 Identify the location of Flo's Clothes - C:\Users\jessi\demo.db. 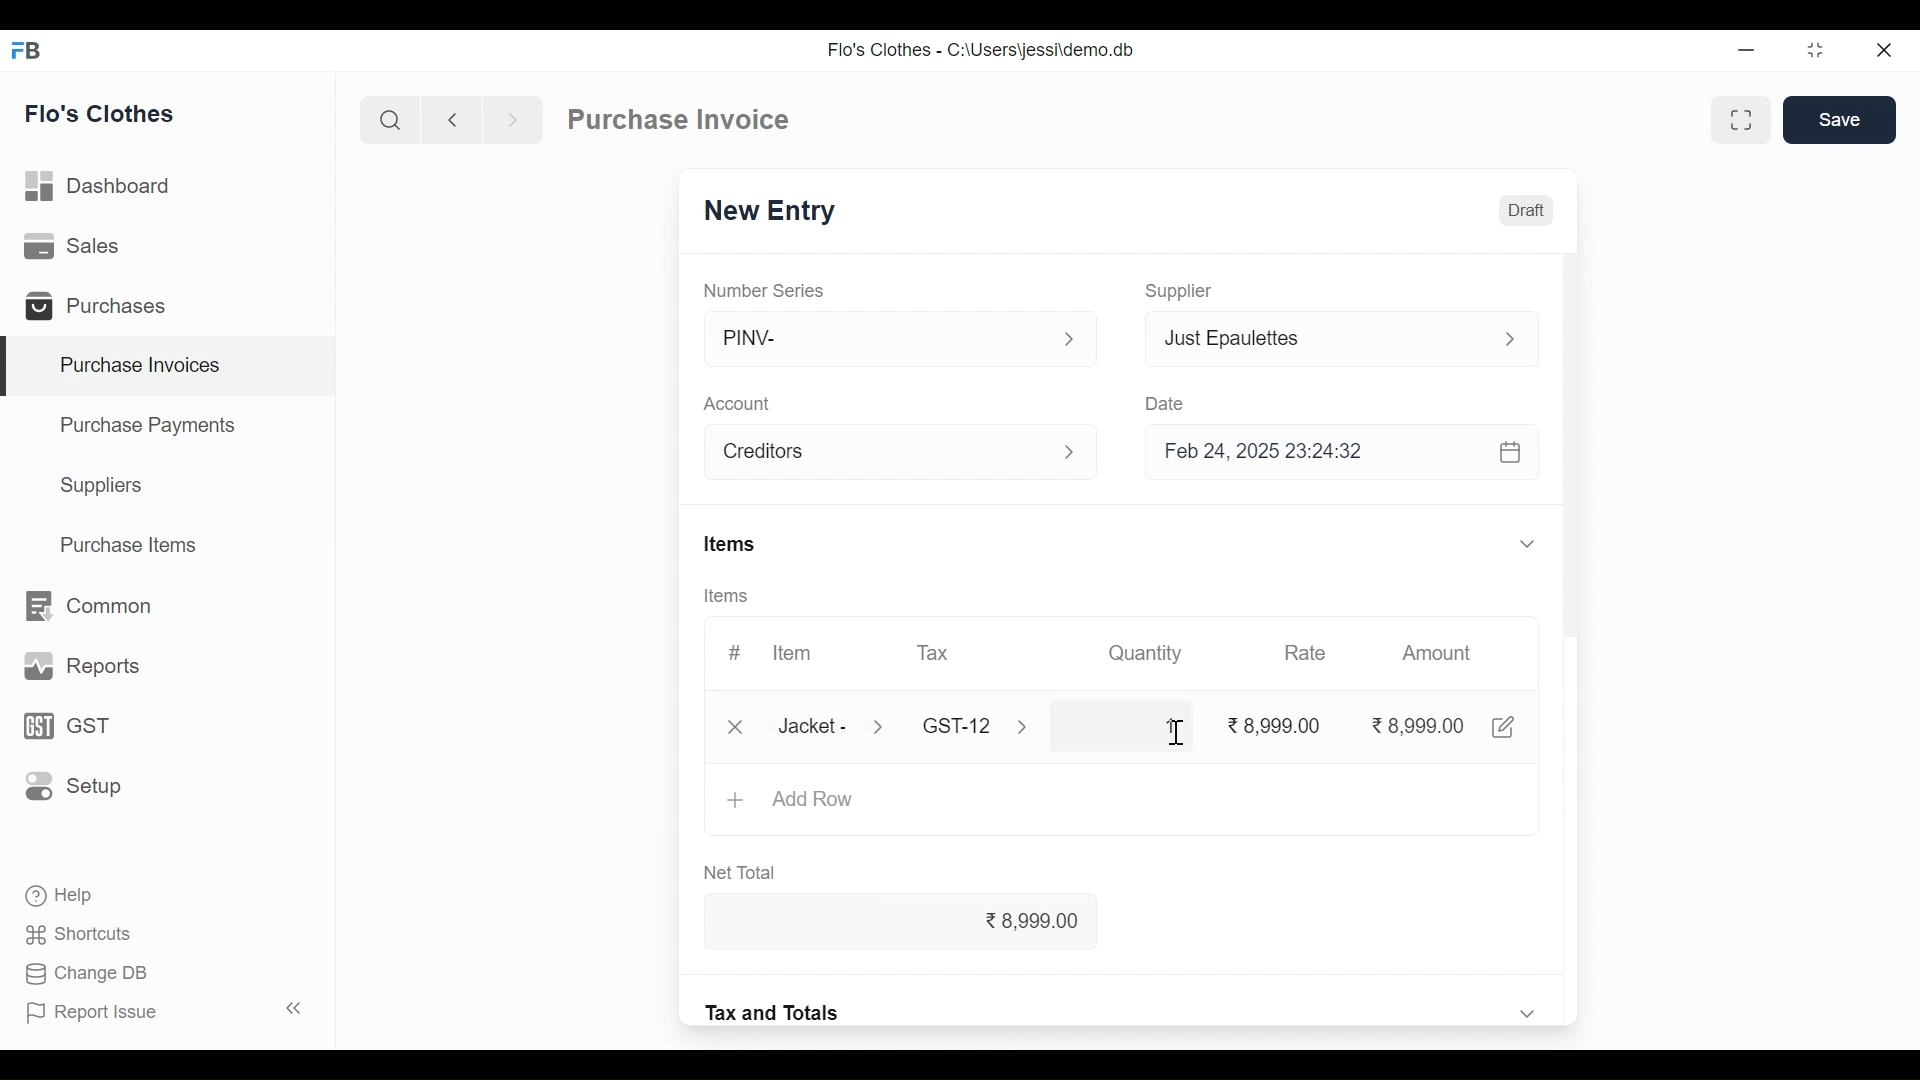
(984, 48).